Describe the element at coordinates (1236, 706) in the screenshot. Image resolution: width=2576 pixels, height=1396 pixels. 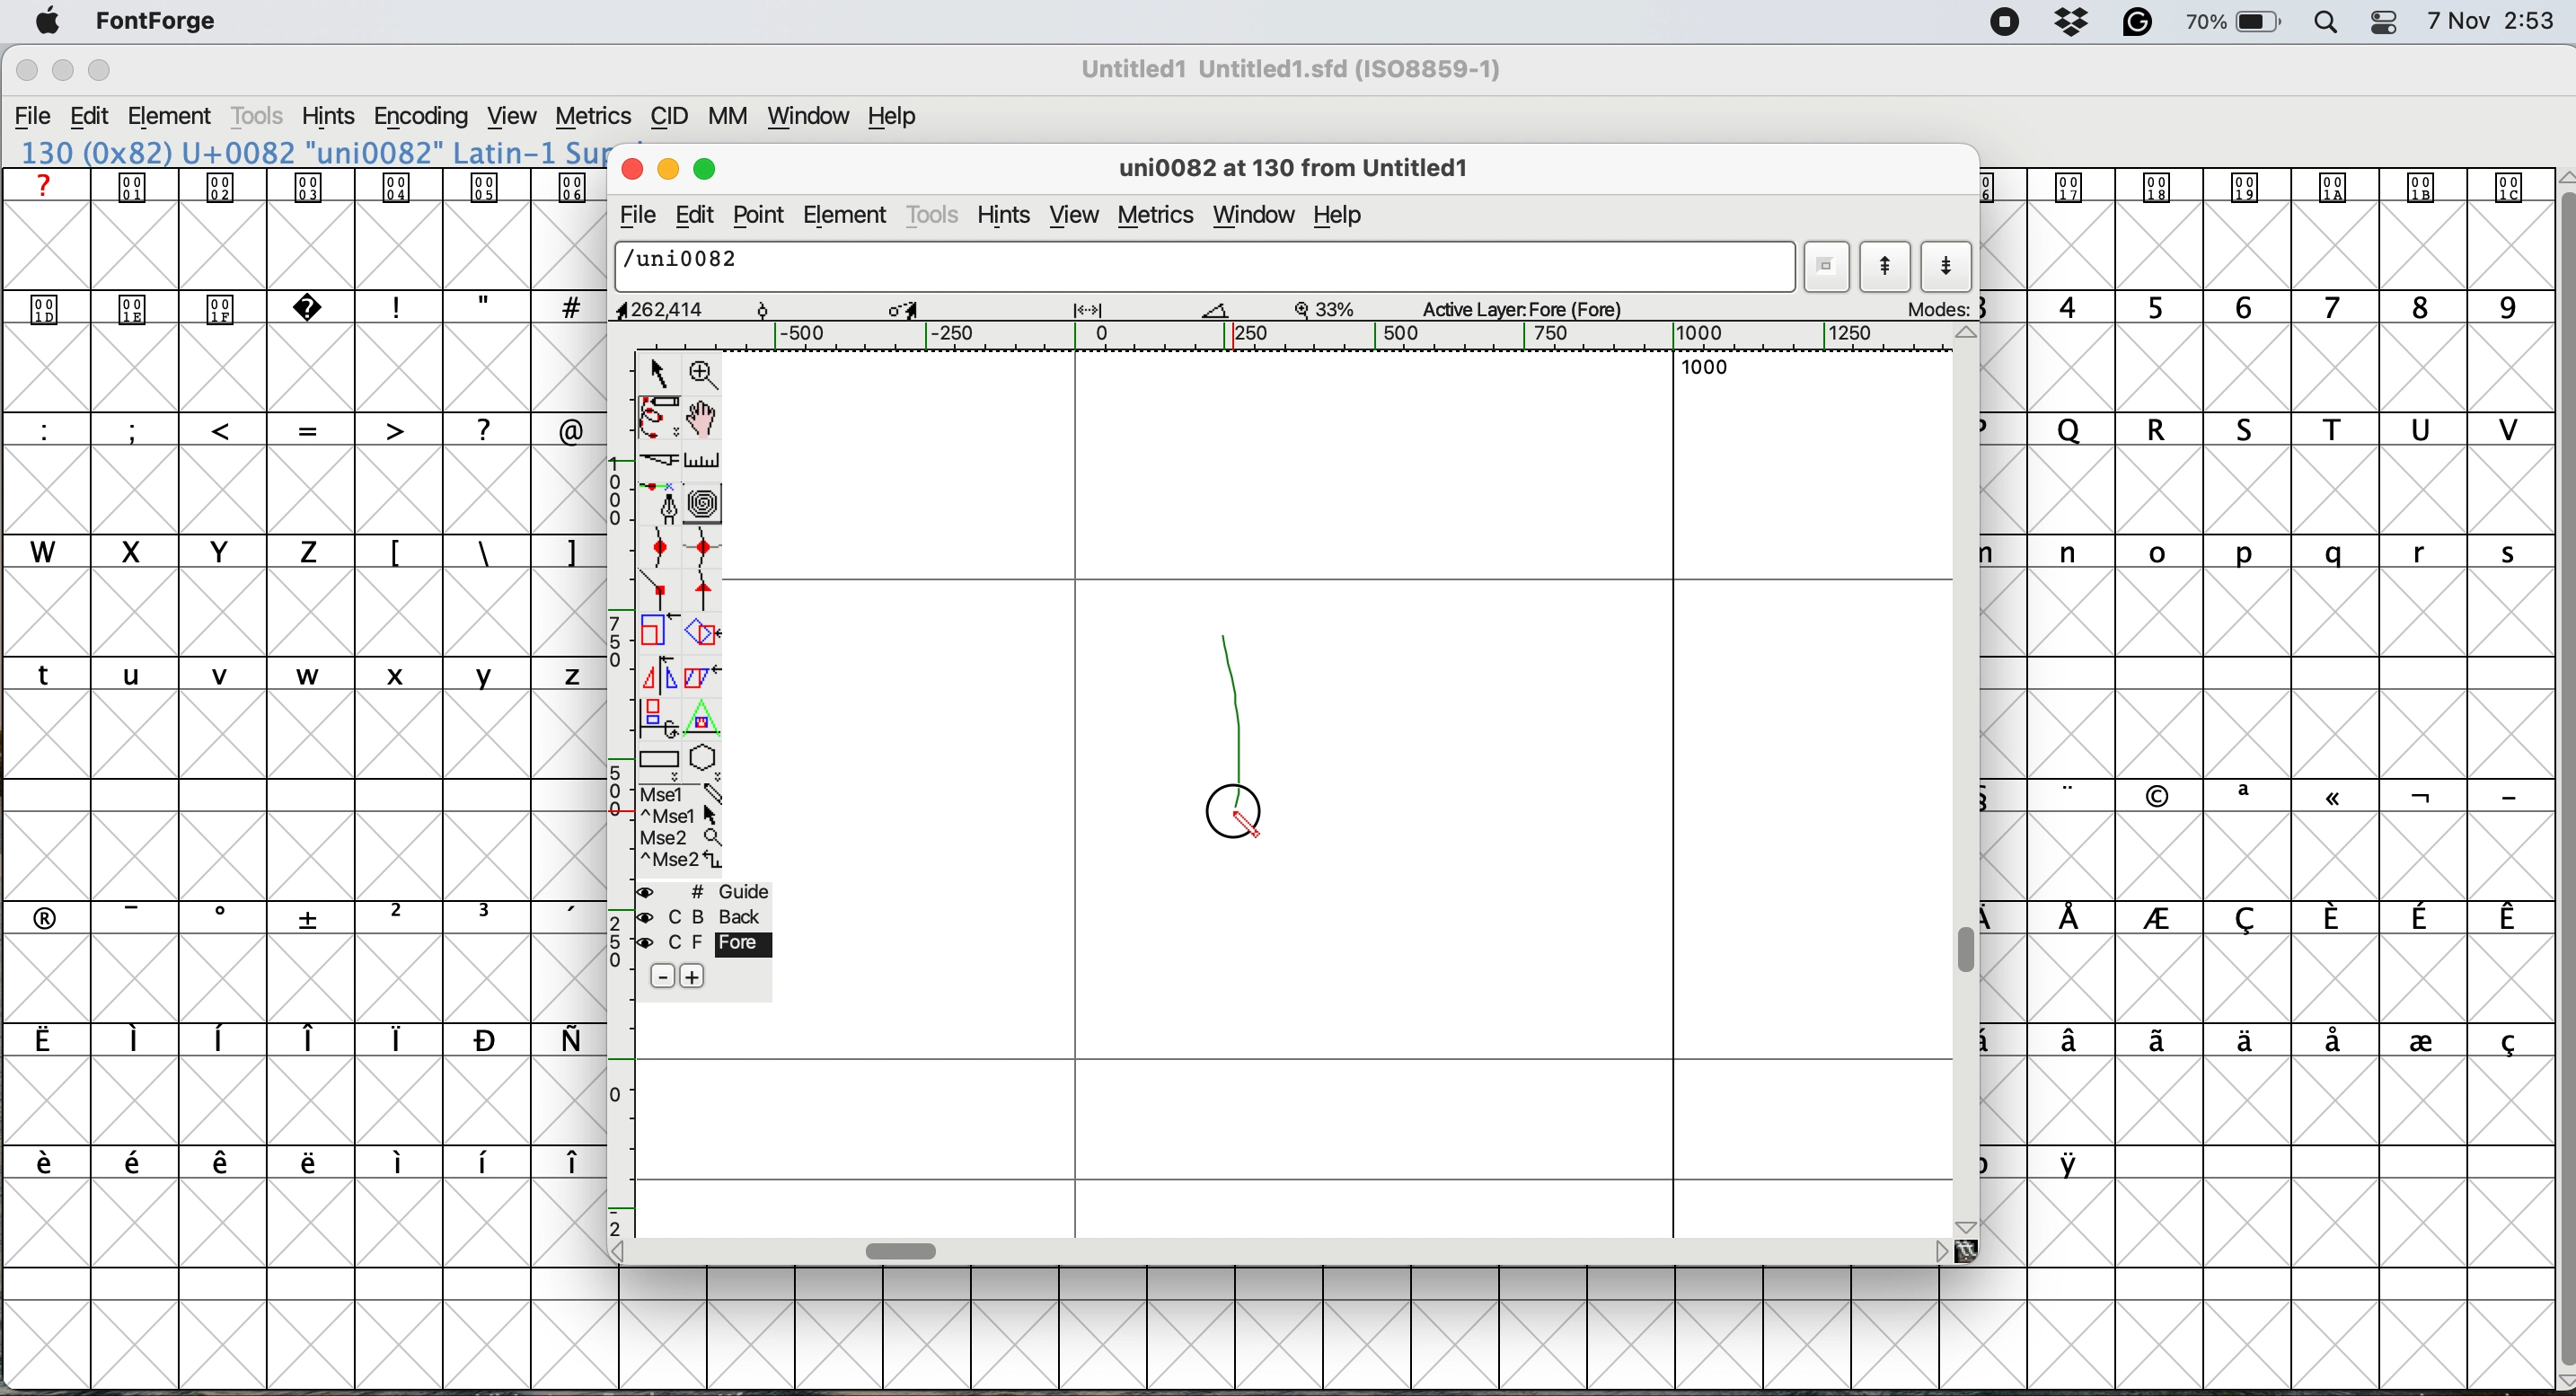
I see `draw r` at that location.